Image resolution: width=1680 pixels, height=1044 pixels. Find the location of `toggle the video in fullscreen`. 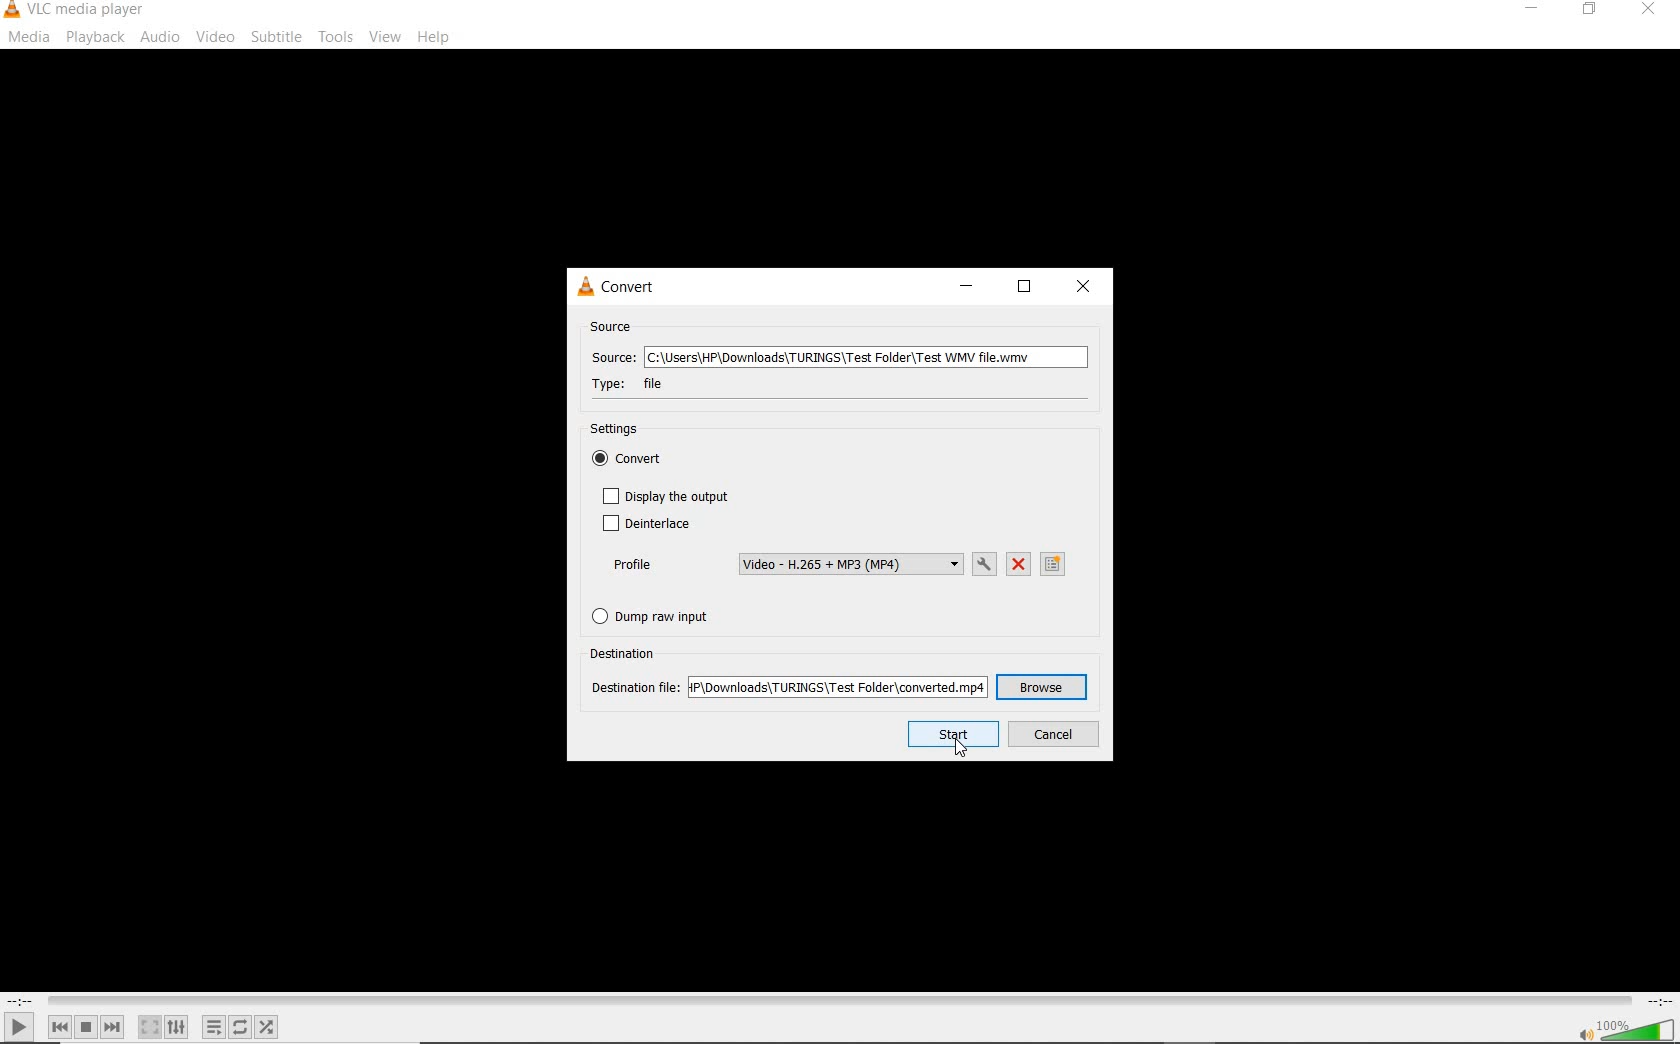

toggle the video in fullscreen is located at coordinates (149, 1027).